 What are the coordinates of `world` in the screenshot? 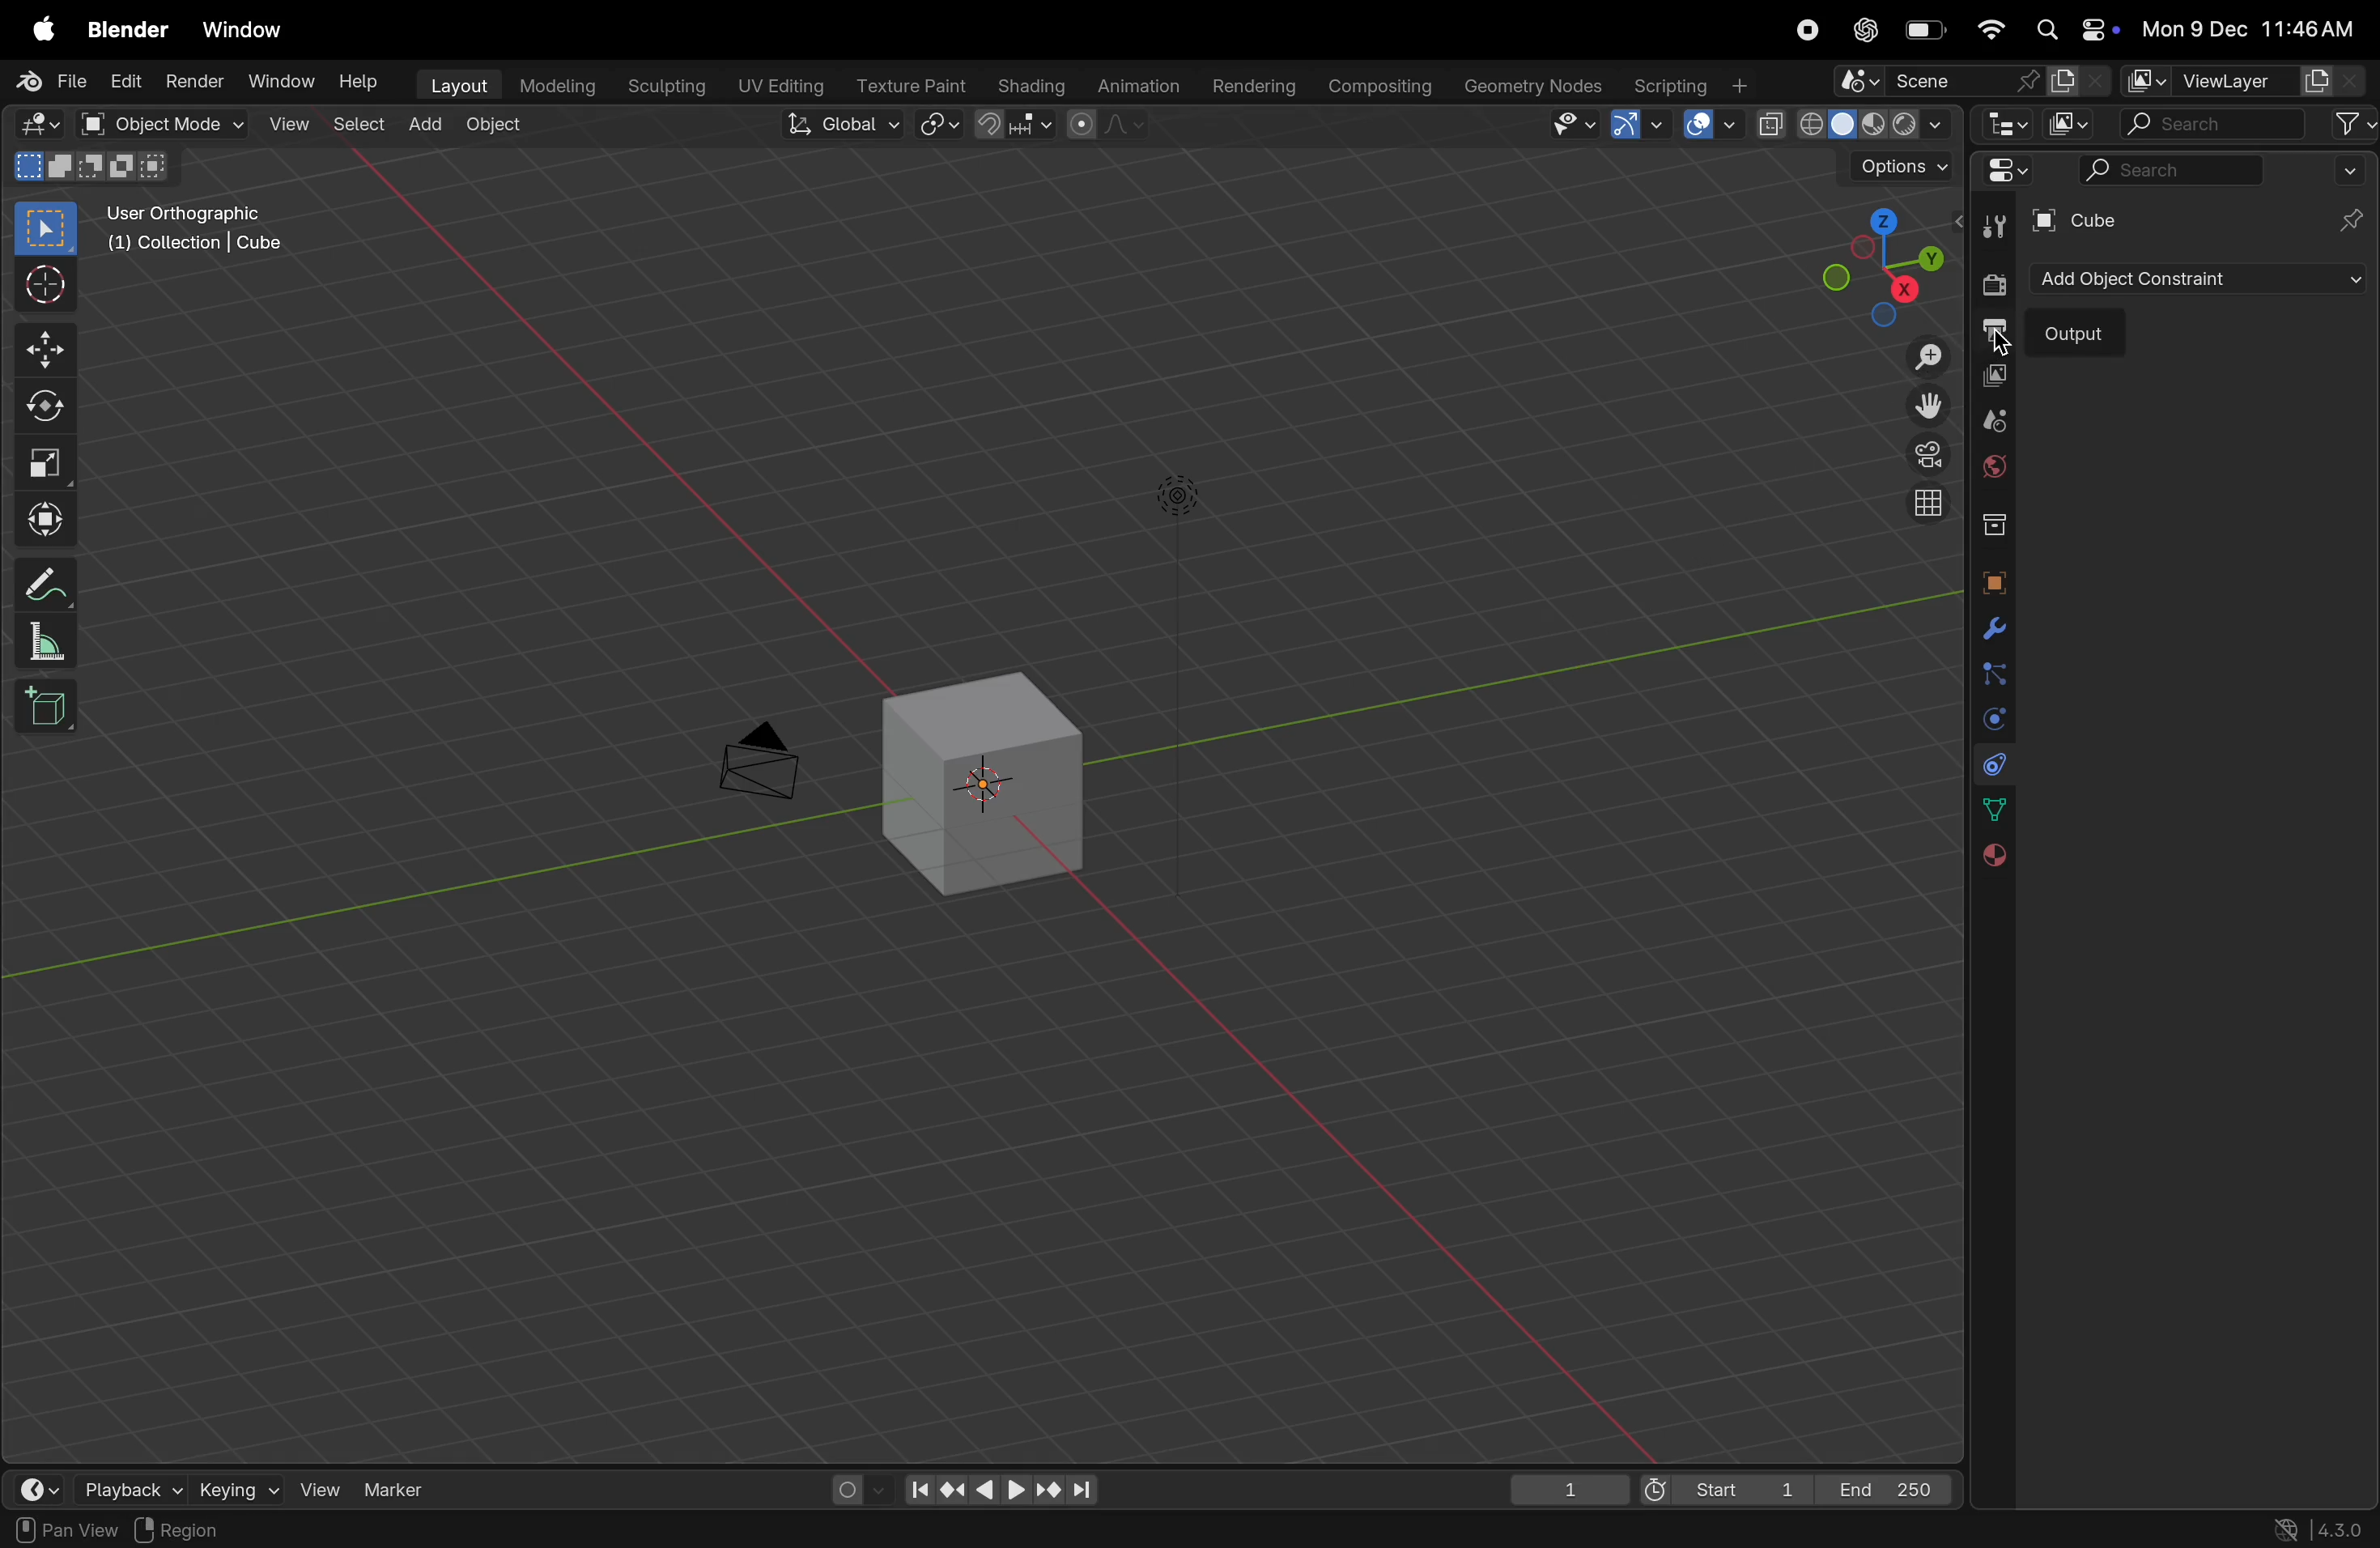 It's located at (1994, 471).